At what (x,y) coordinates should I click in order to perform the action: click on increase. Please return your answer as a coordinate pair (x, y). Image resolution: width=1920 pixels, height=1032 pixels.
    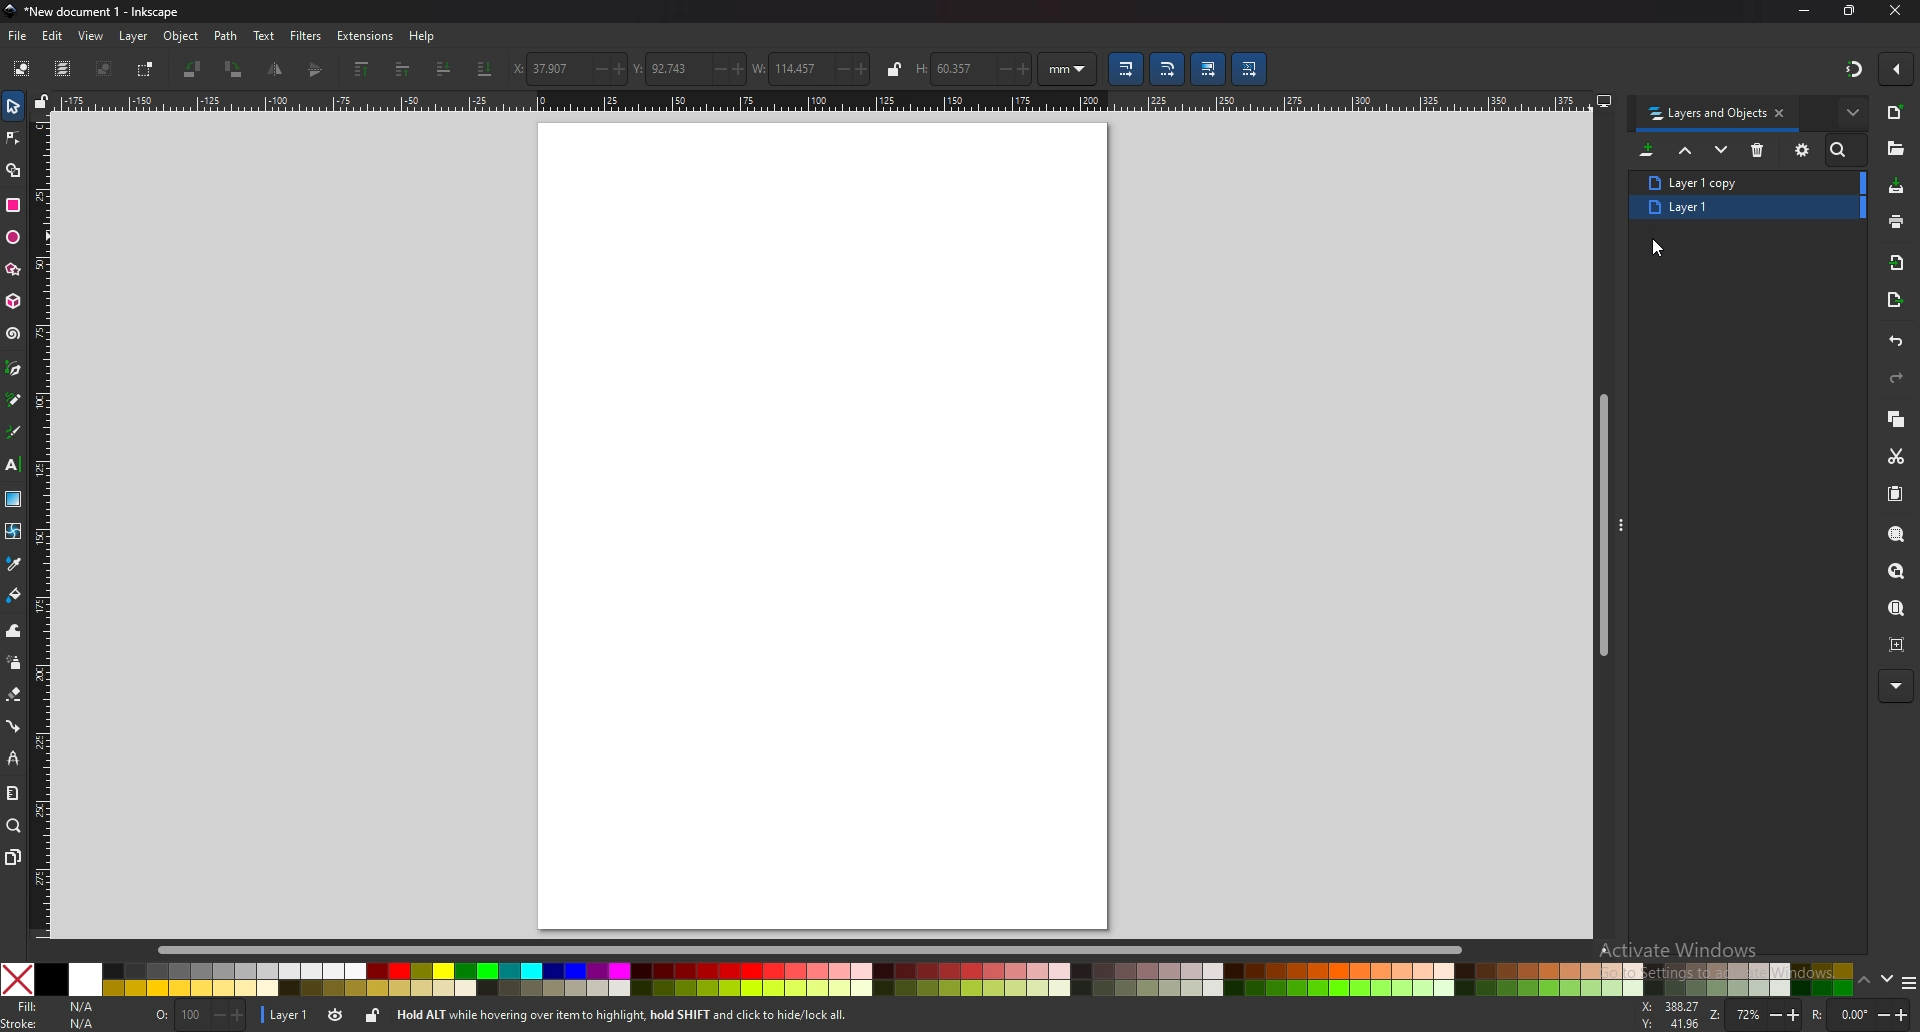
    Looking at the image, I should click on (863, 70).